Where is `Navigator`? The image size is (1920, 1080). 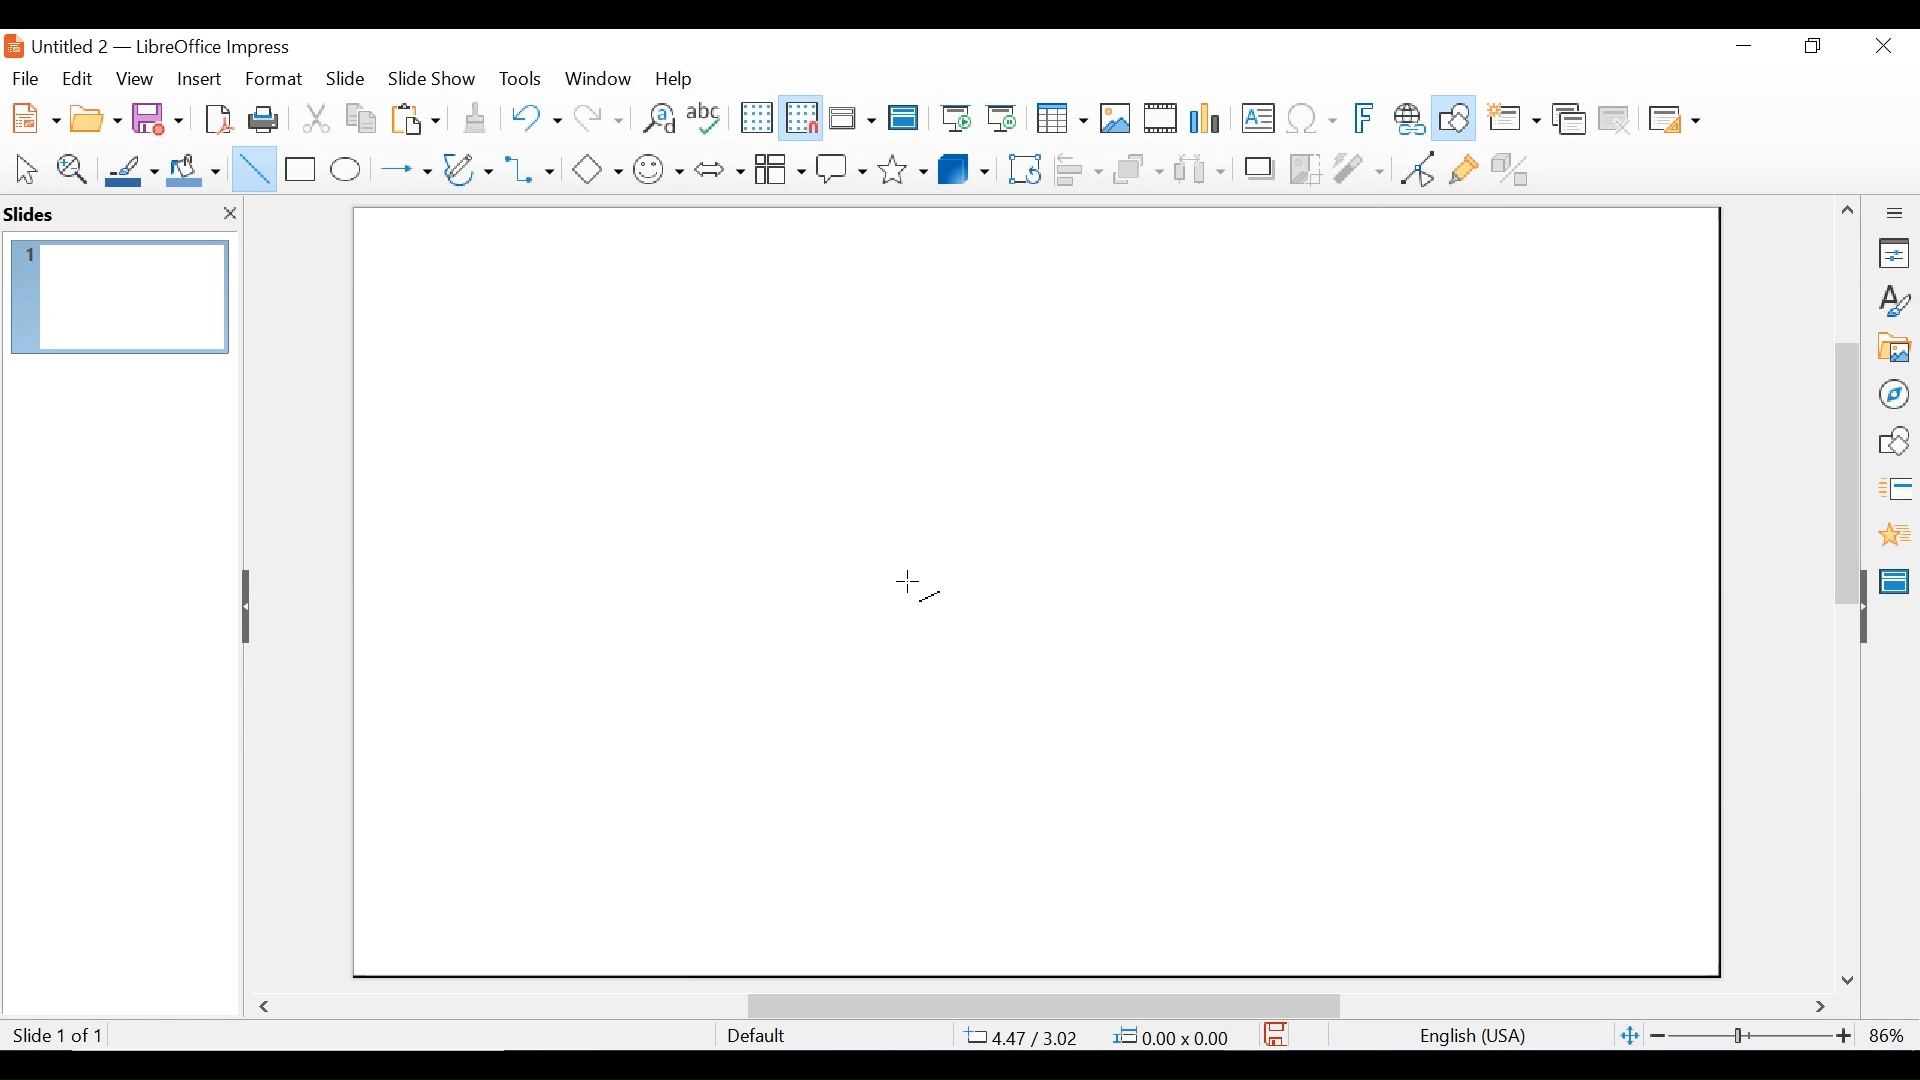
Navigator is located at coordinates (1893, 393).